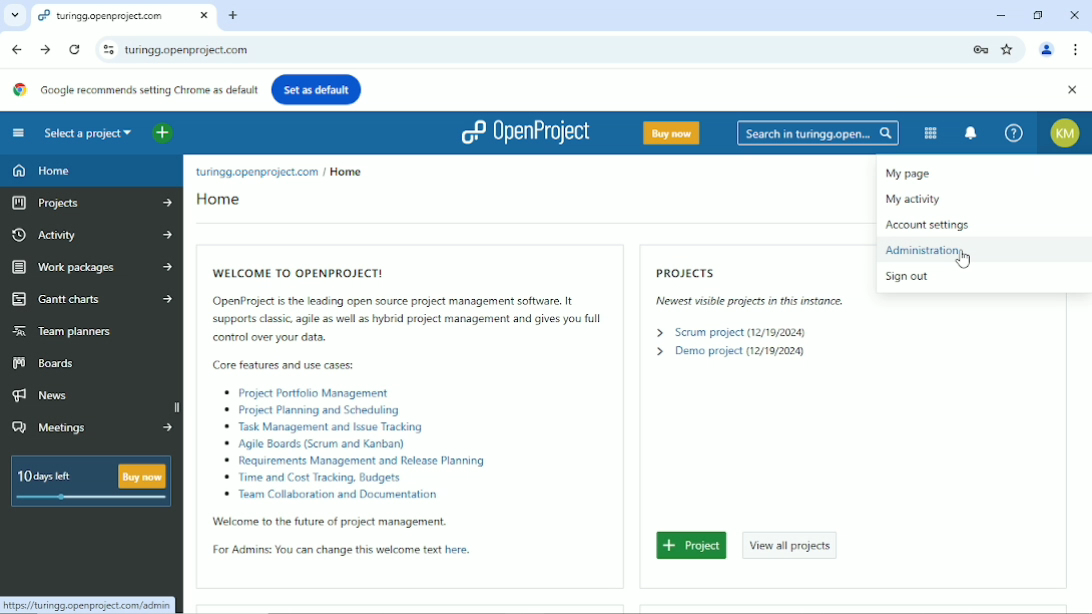 This screenshot has height=614, width=1092. I want to click on close current window, so click(204, 16).